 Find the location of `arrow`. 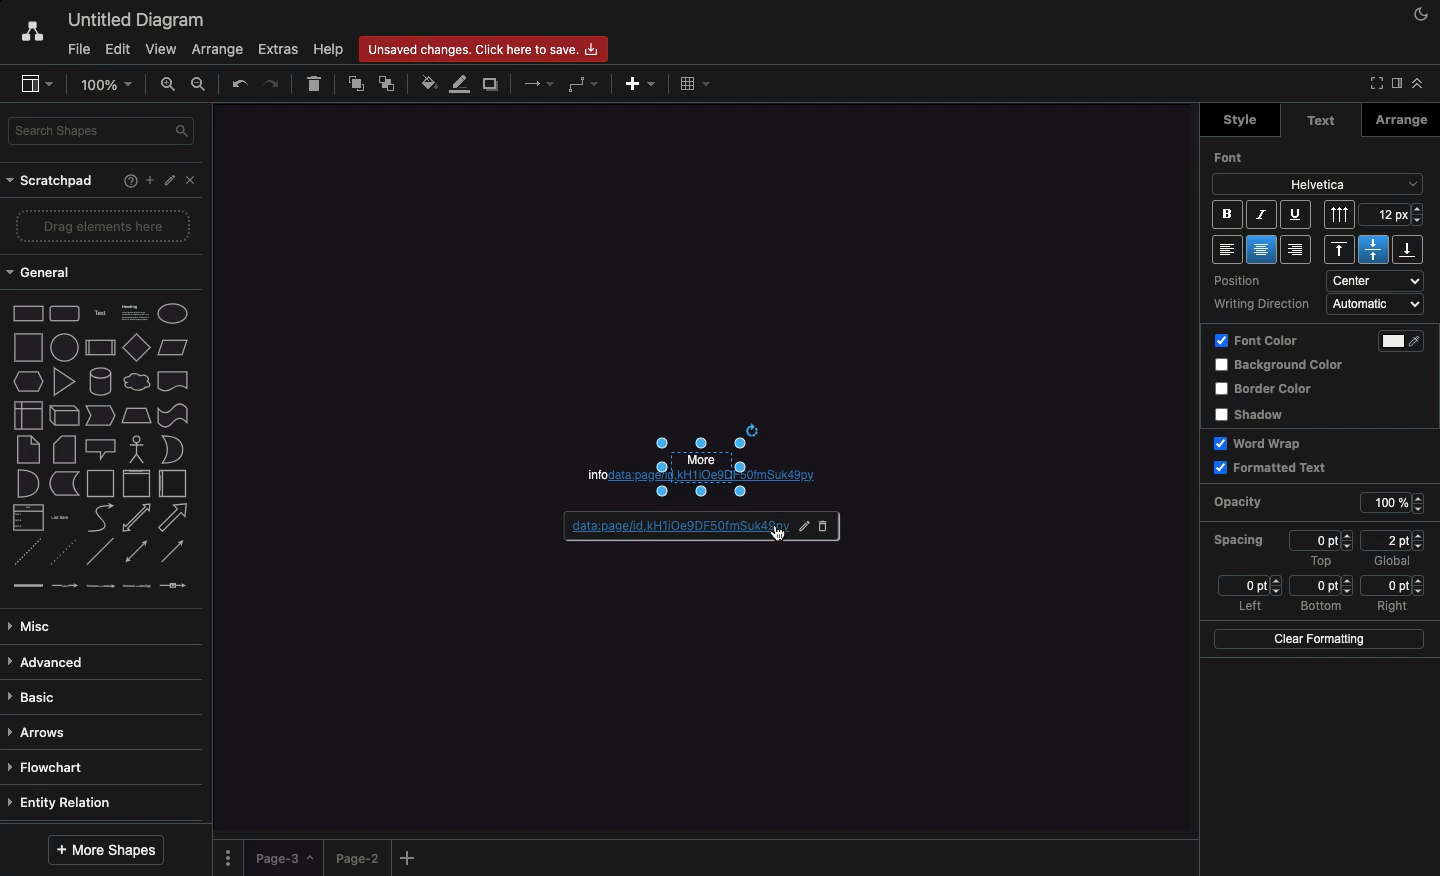

arrow is located at coordinates (174, 518).